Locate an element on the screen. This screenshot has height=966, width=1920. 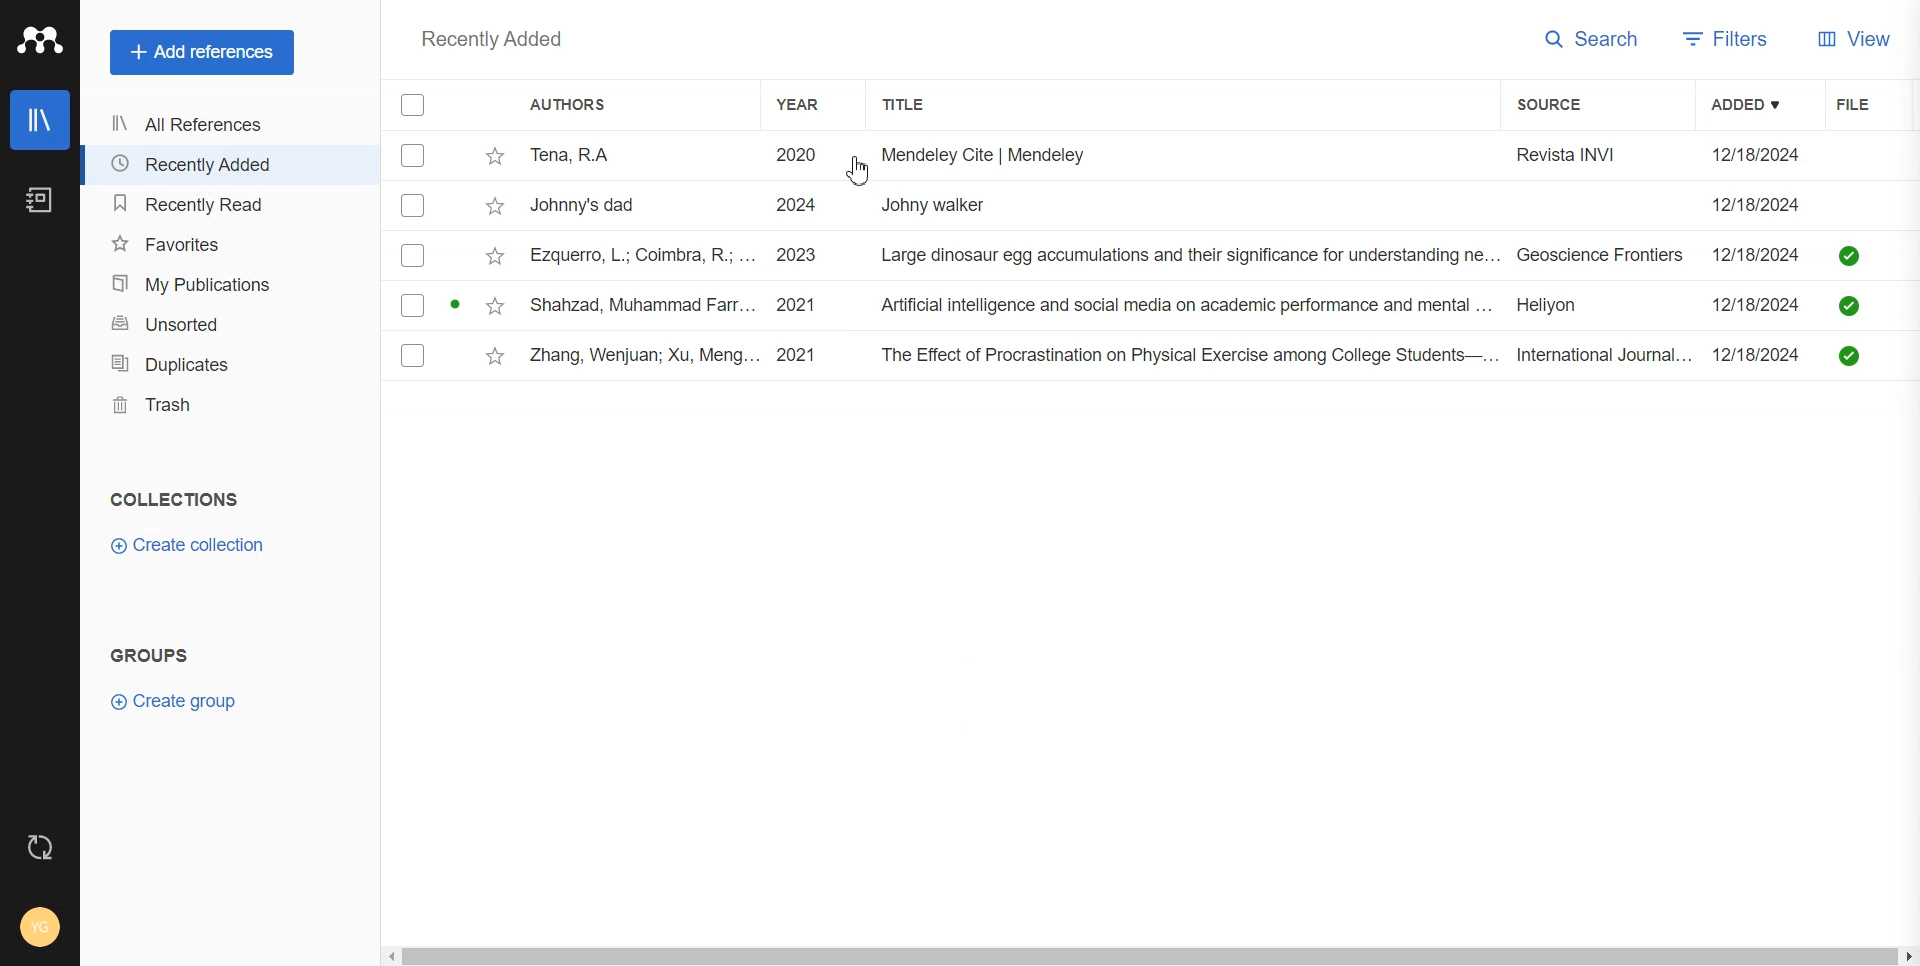
Checkbox is located at coordinates (414, 155).